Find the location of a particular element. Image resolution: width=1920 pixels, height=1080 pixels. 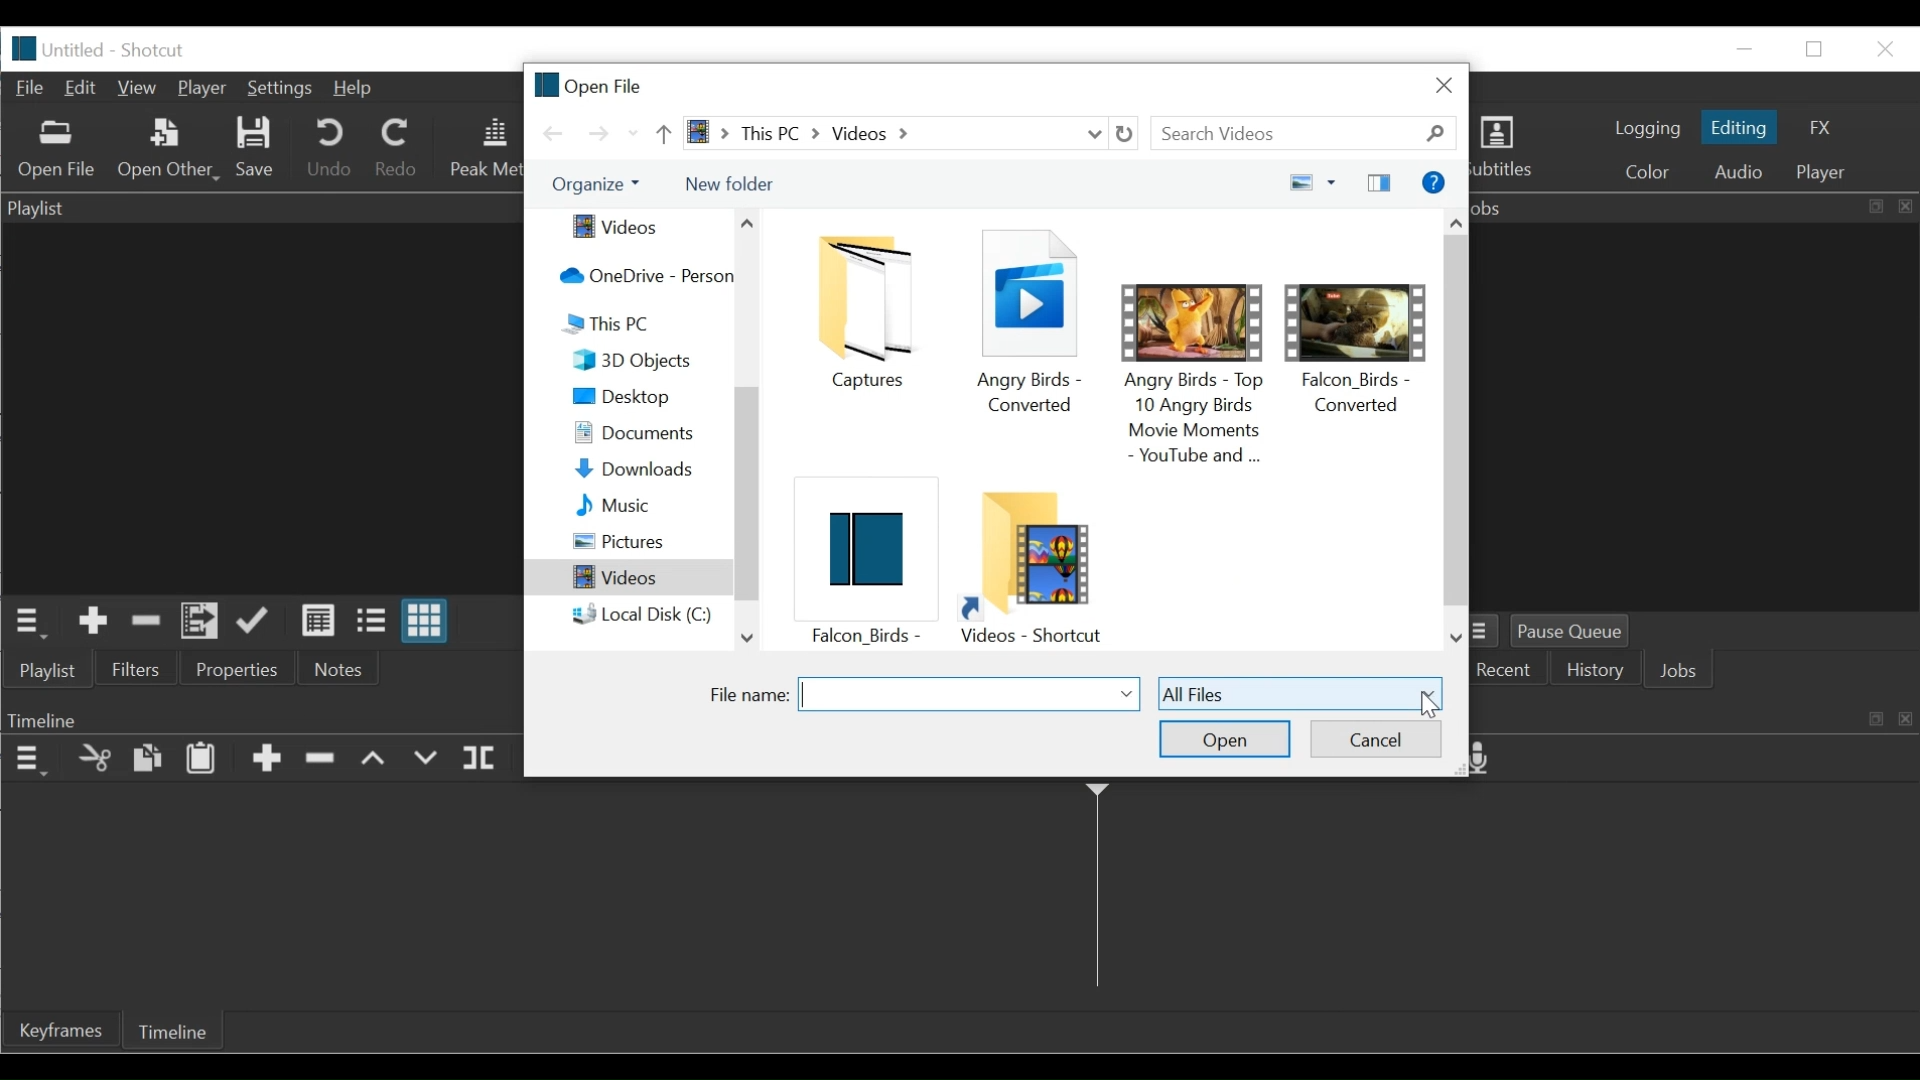

Recent is located at coordinates (633, 134).